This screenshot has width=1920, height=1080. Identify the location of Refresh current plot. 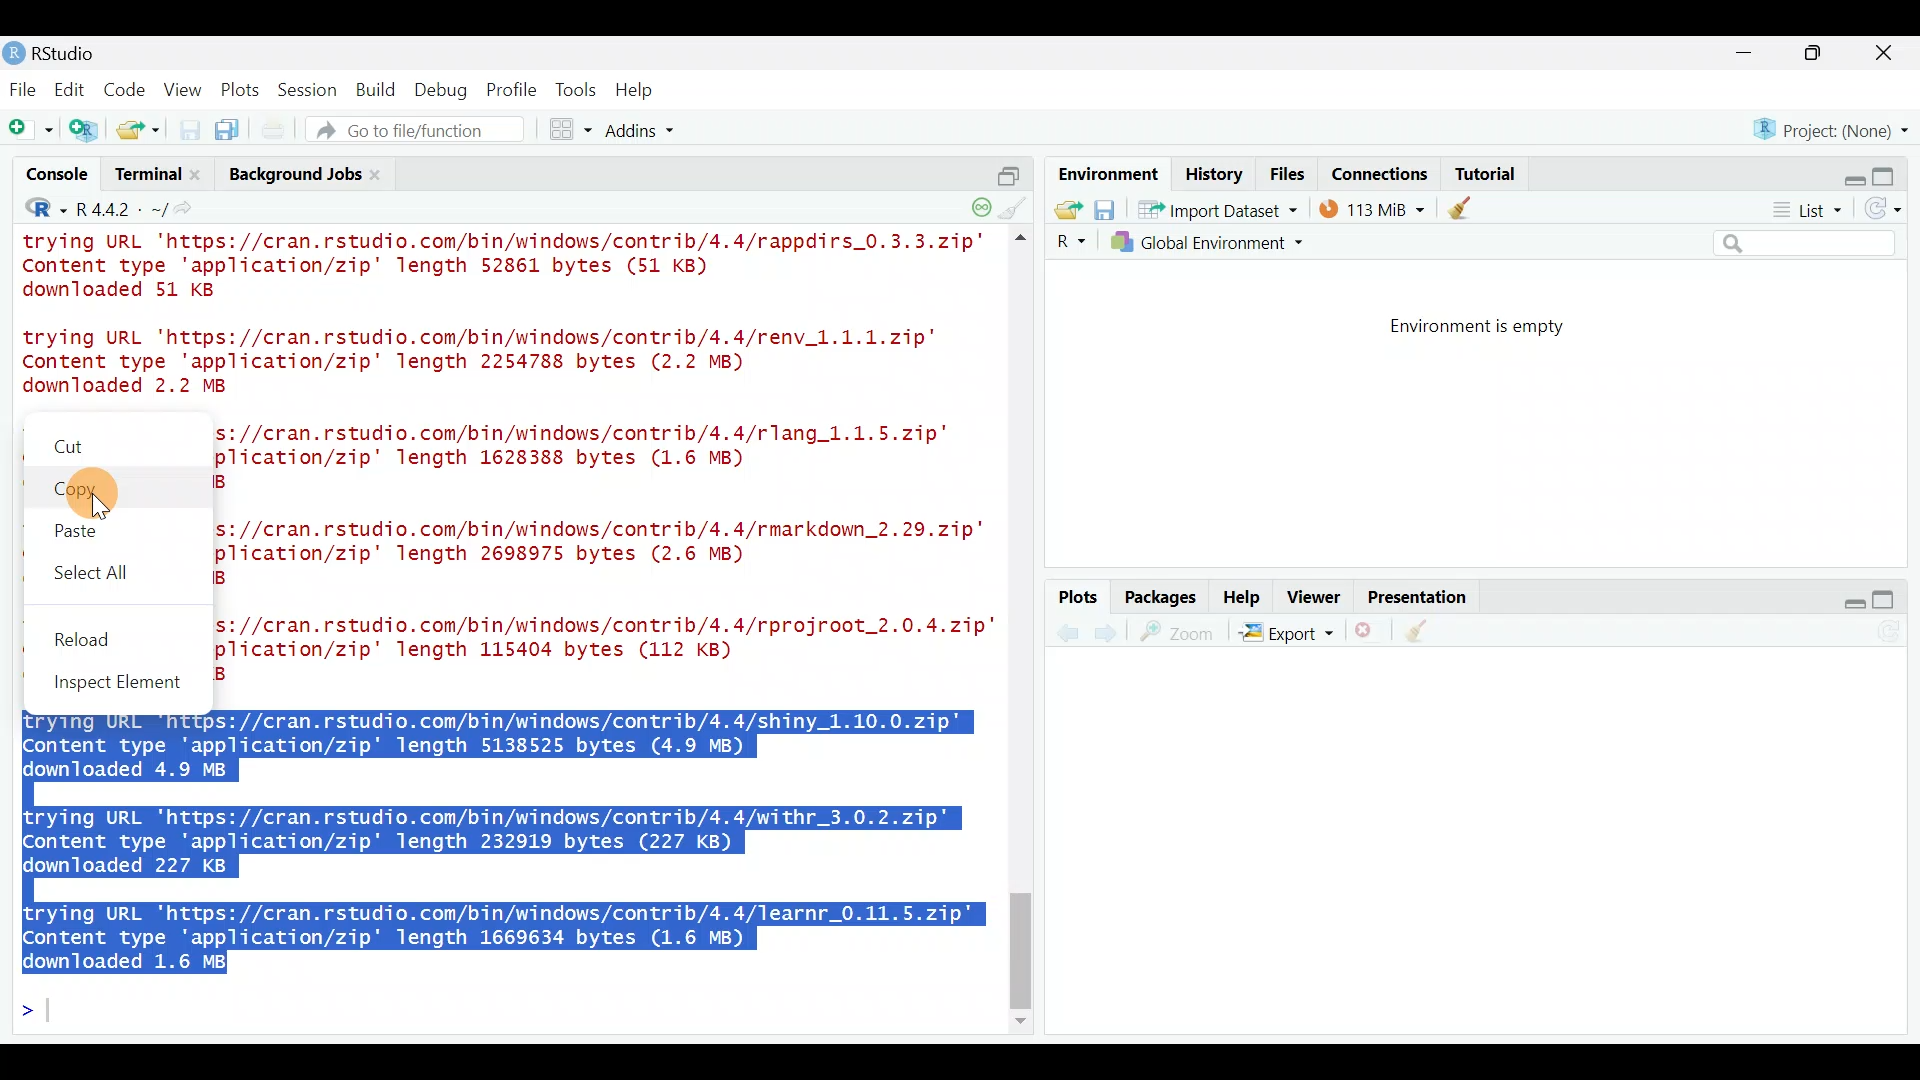
(1895, 633).